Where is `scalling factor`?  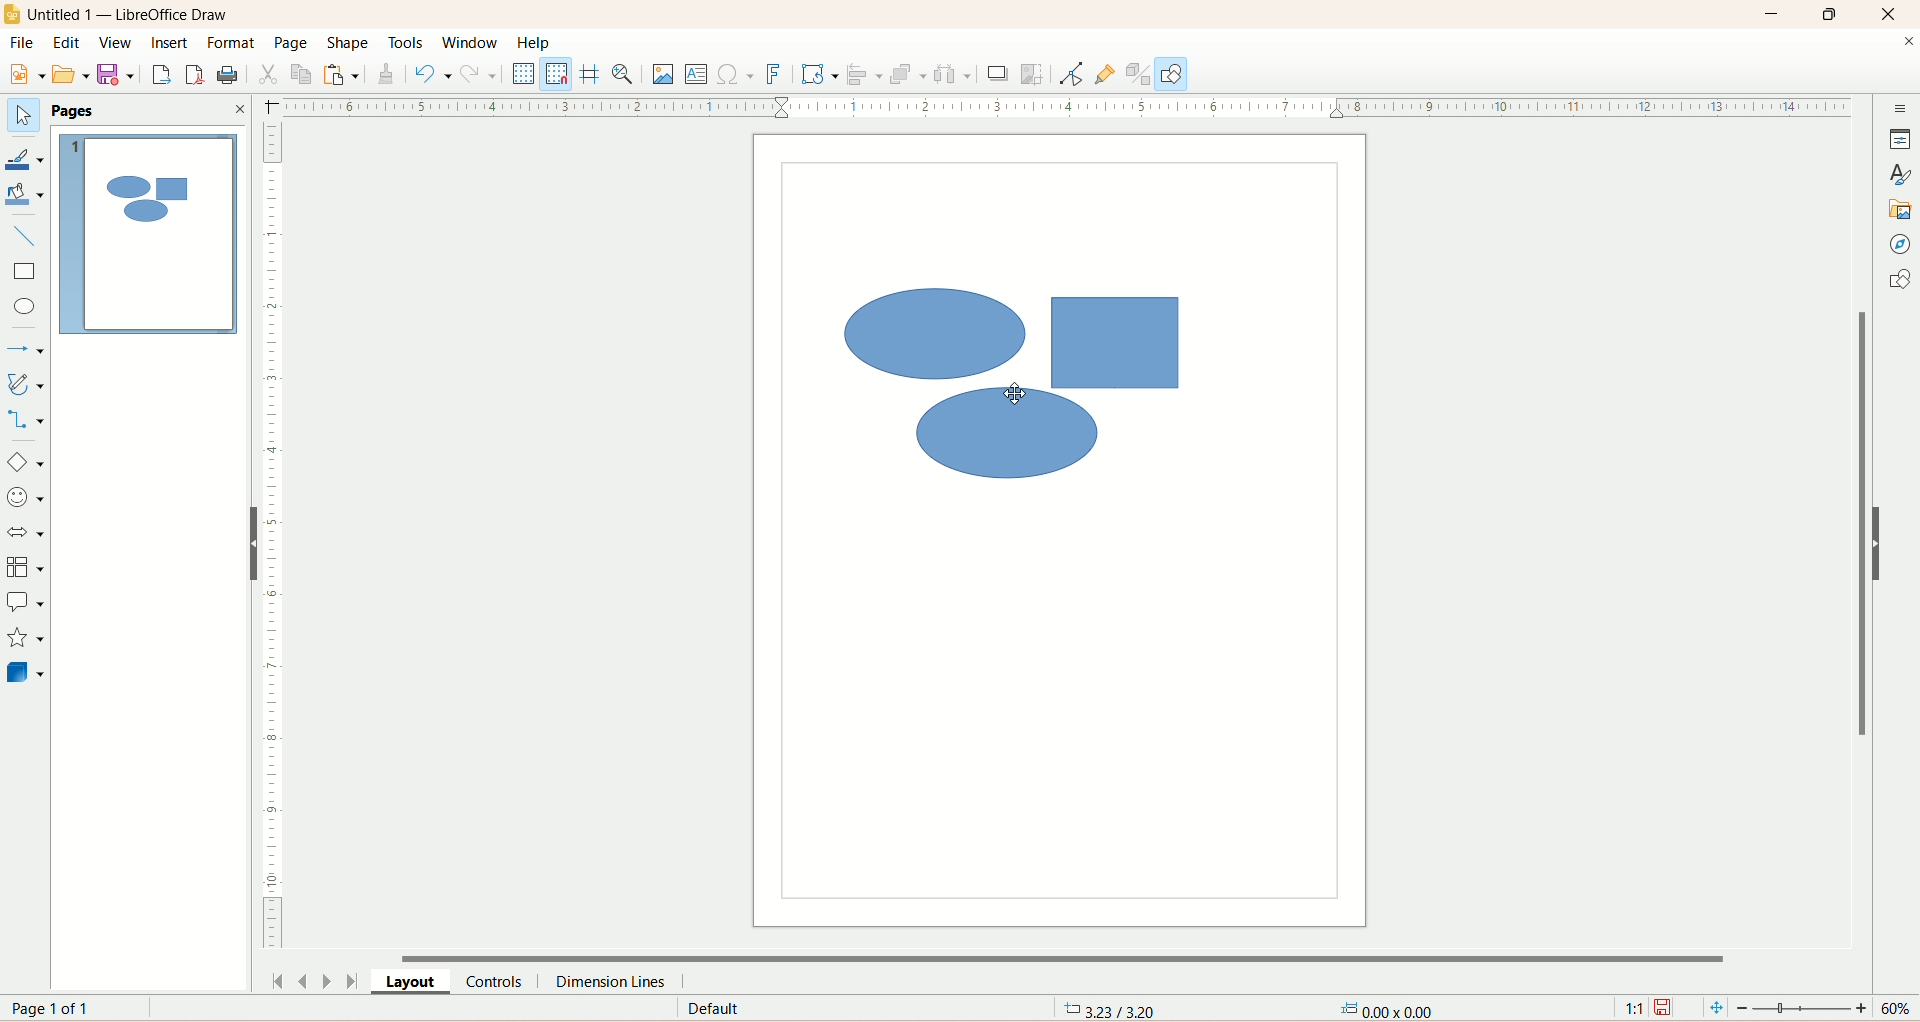
scalling factor is located at coordinates (1635, 1006).